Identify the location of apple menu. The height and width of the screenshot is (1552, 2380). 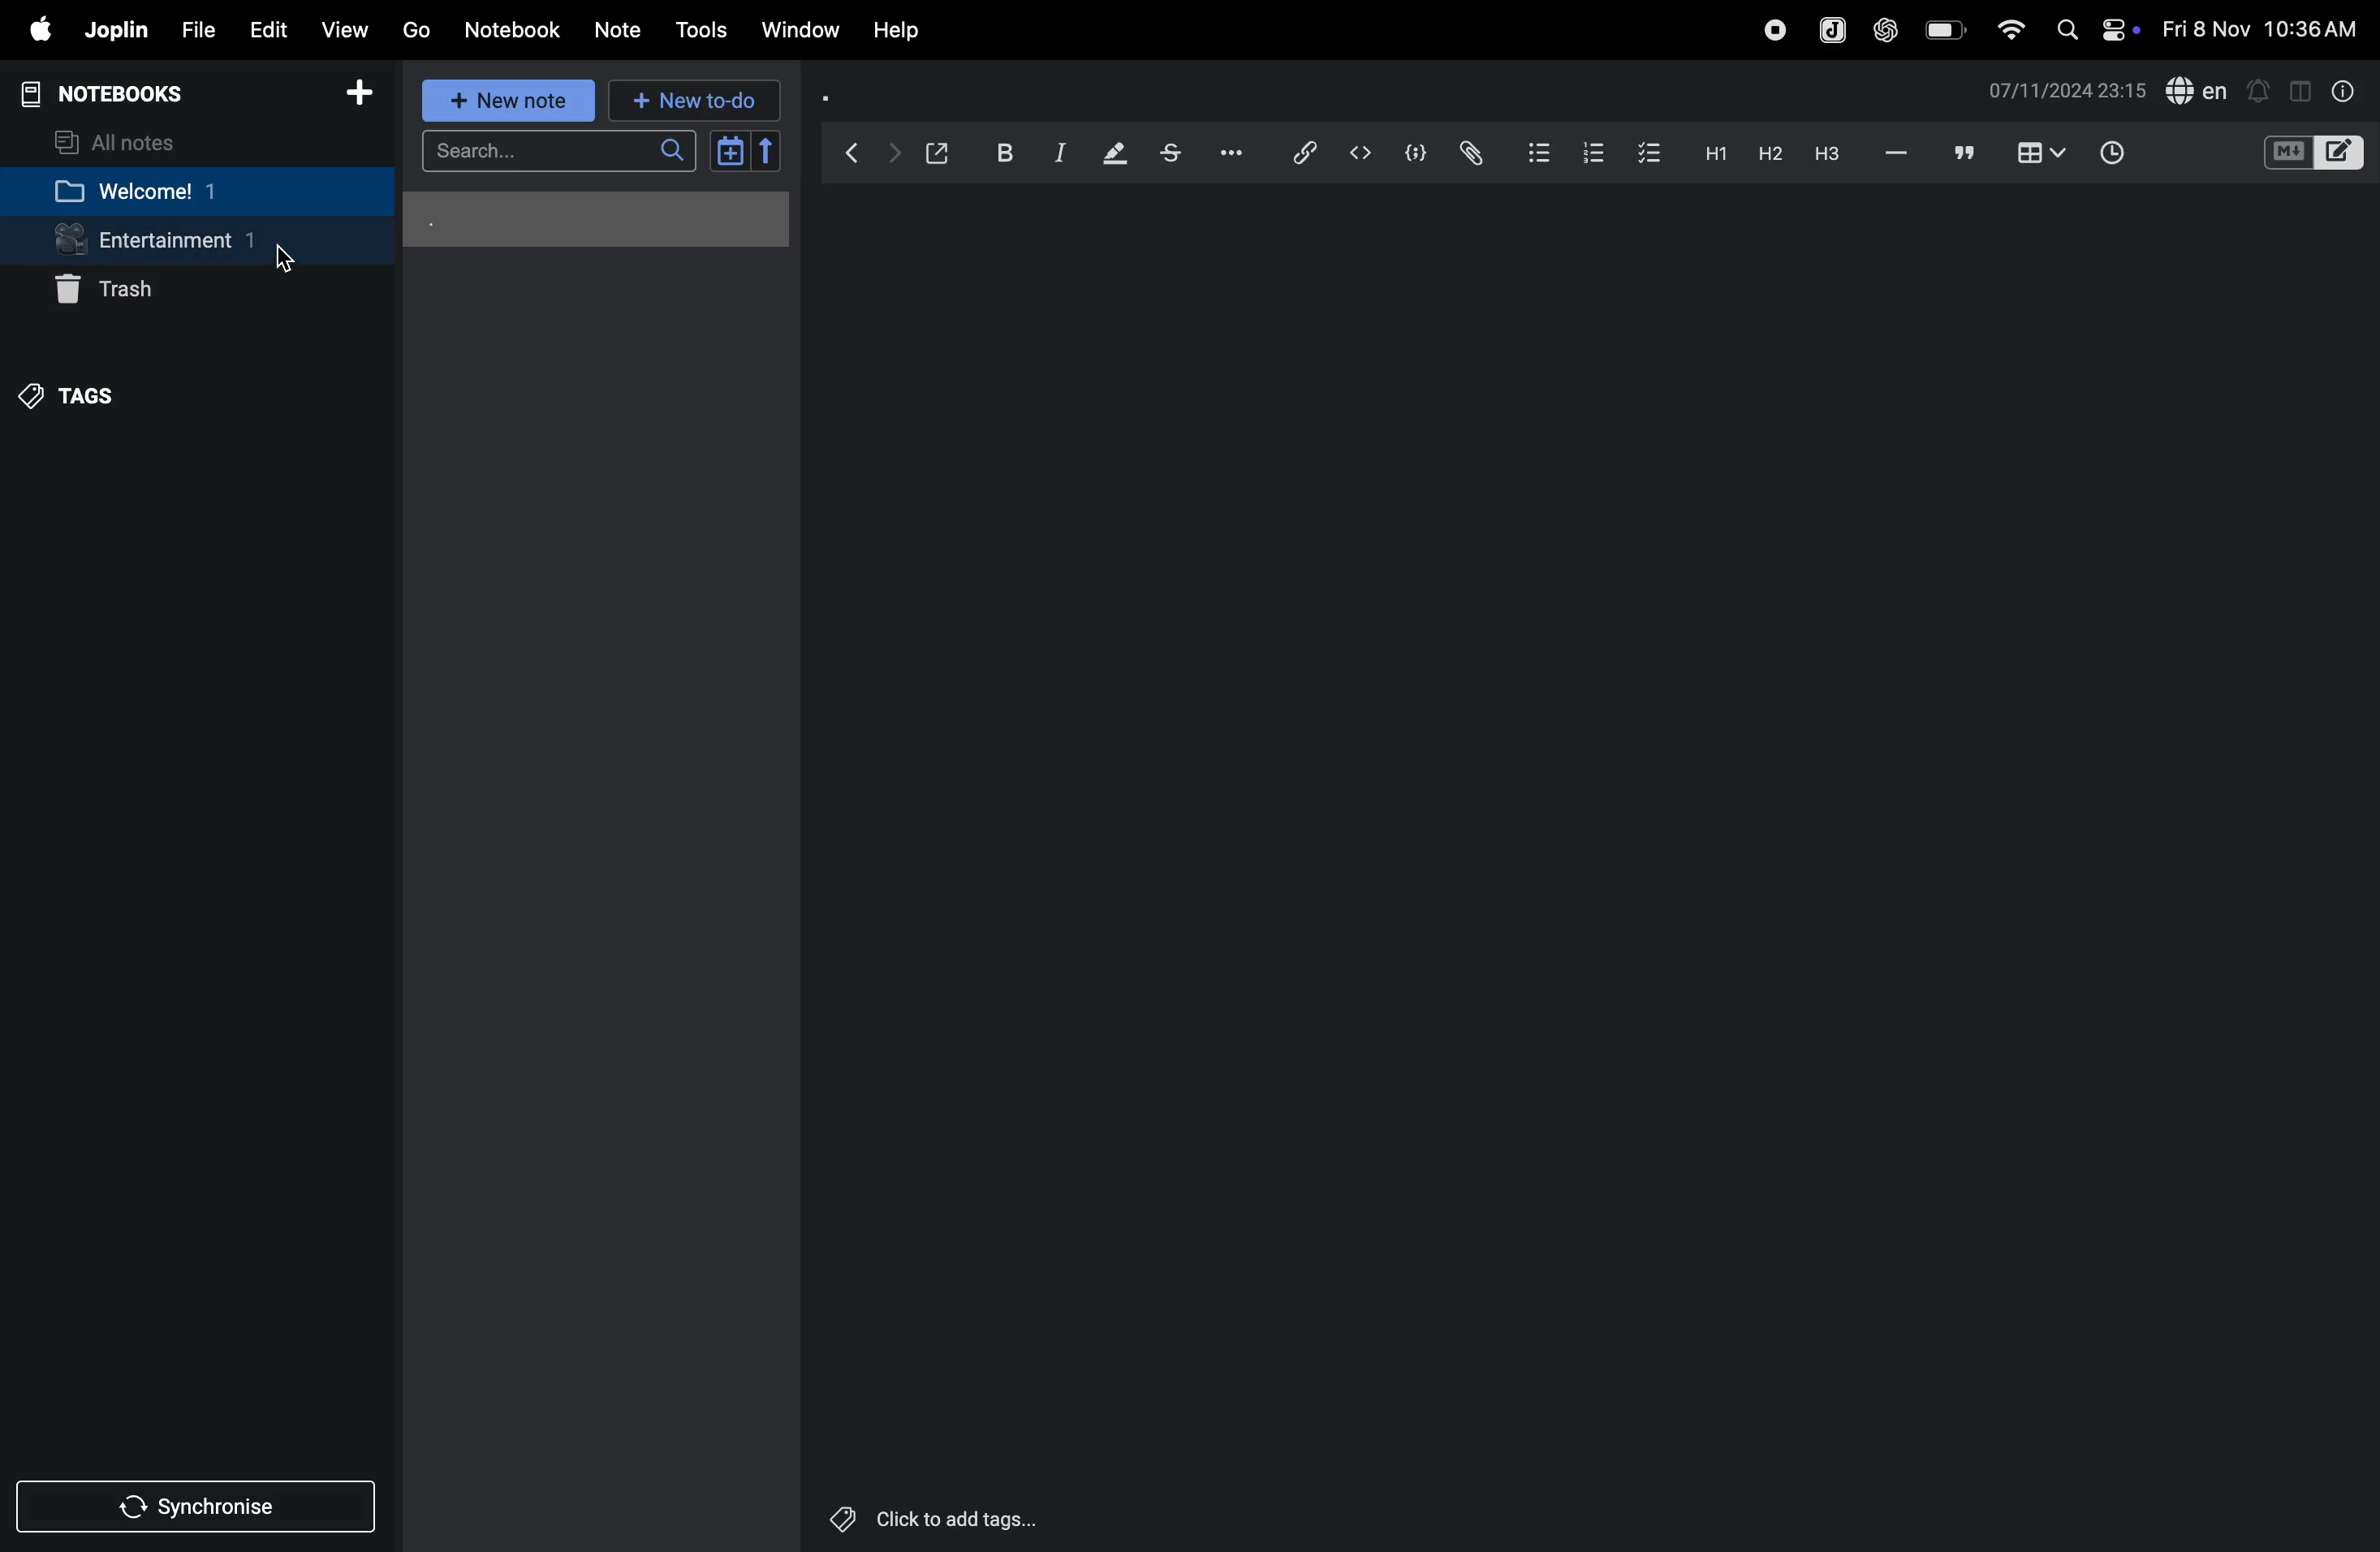
(36, 30).